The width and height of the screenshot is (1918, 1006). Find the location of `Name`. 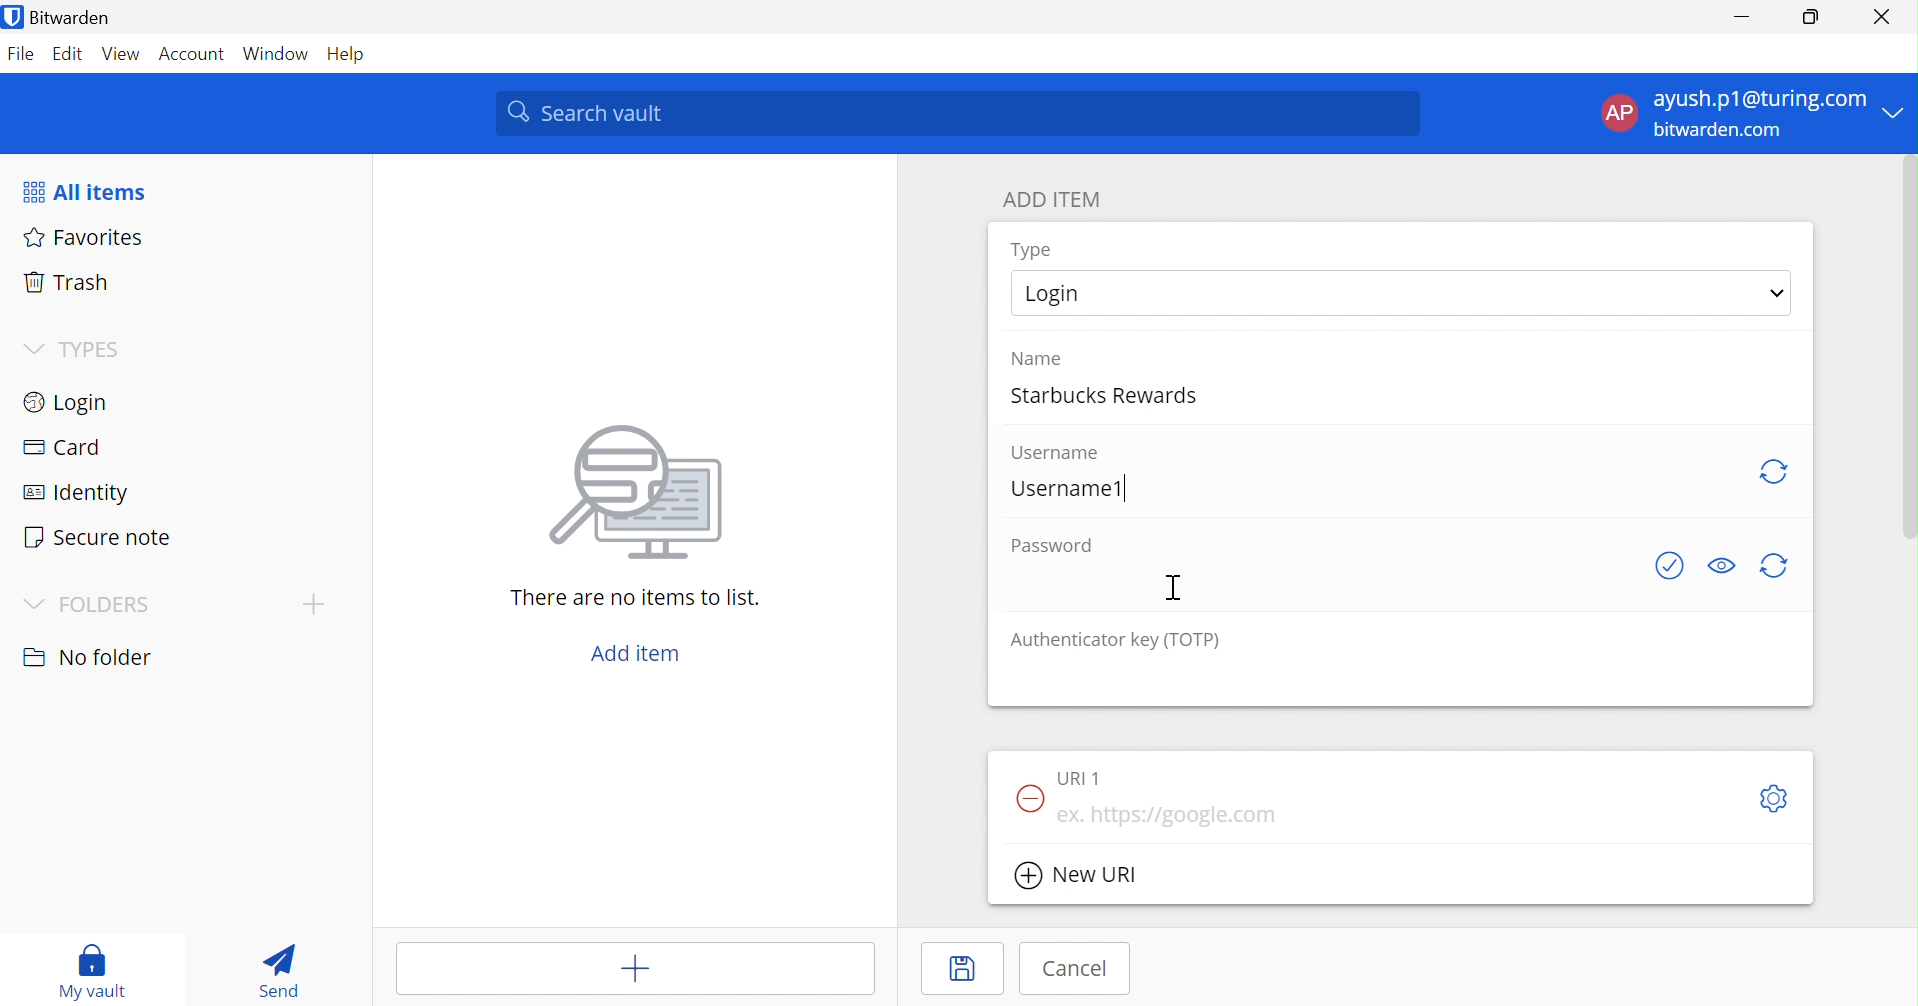

Name is located at coordinates (1036, 357).